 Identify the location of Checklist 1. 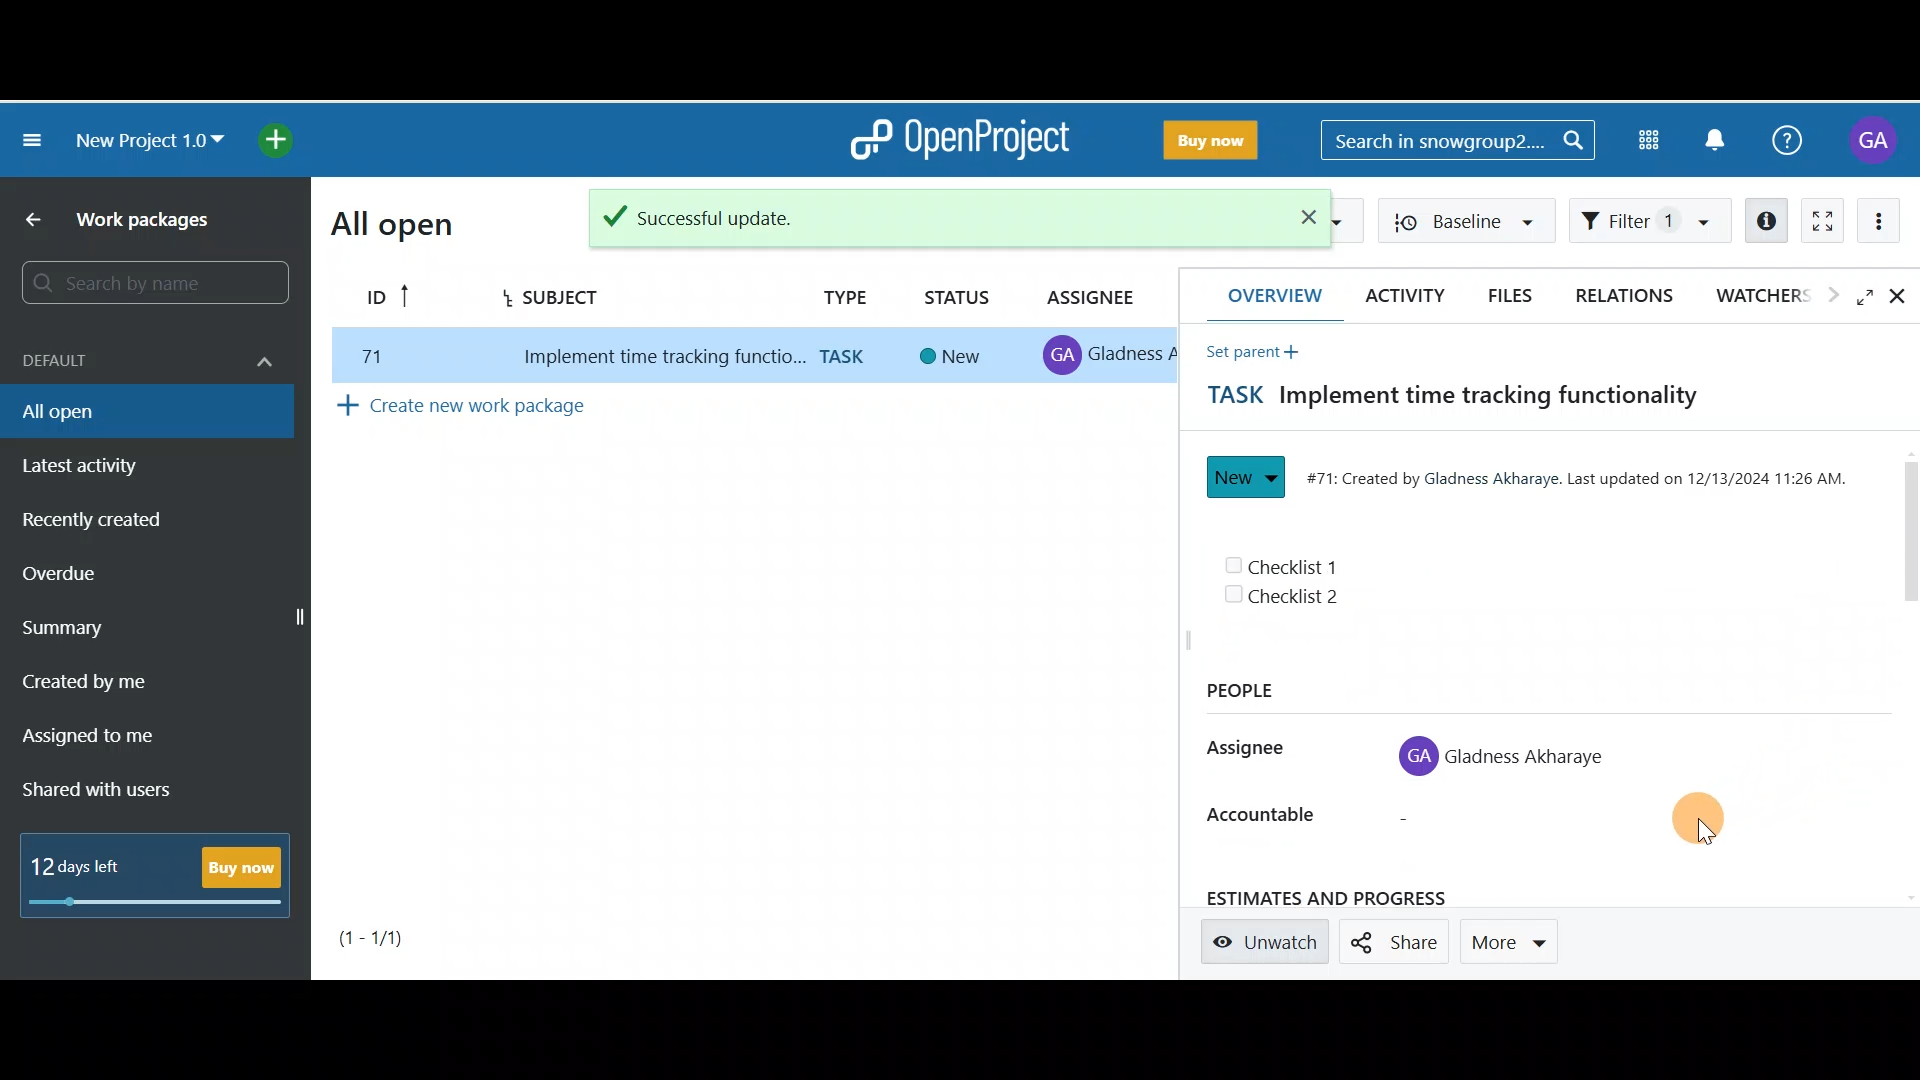
(1323, 565).